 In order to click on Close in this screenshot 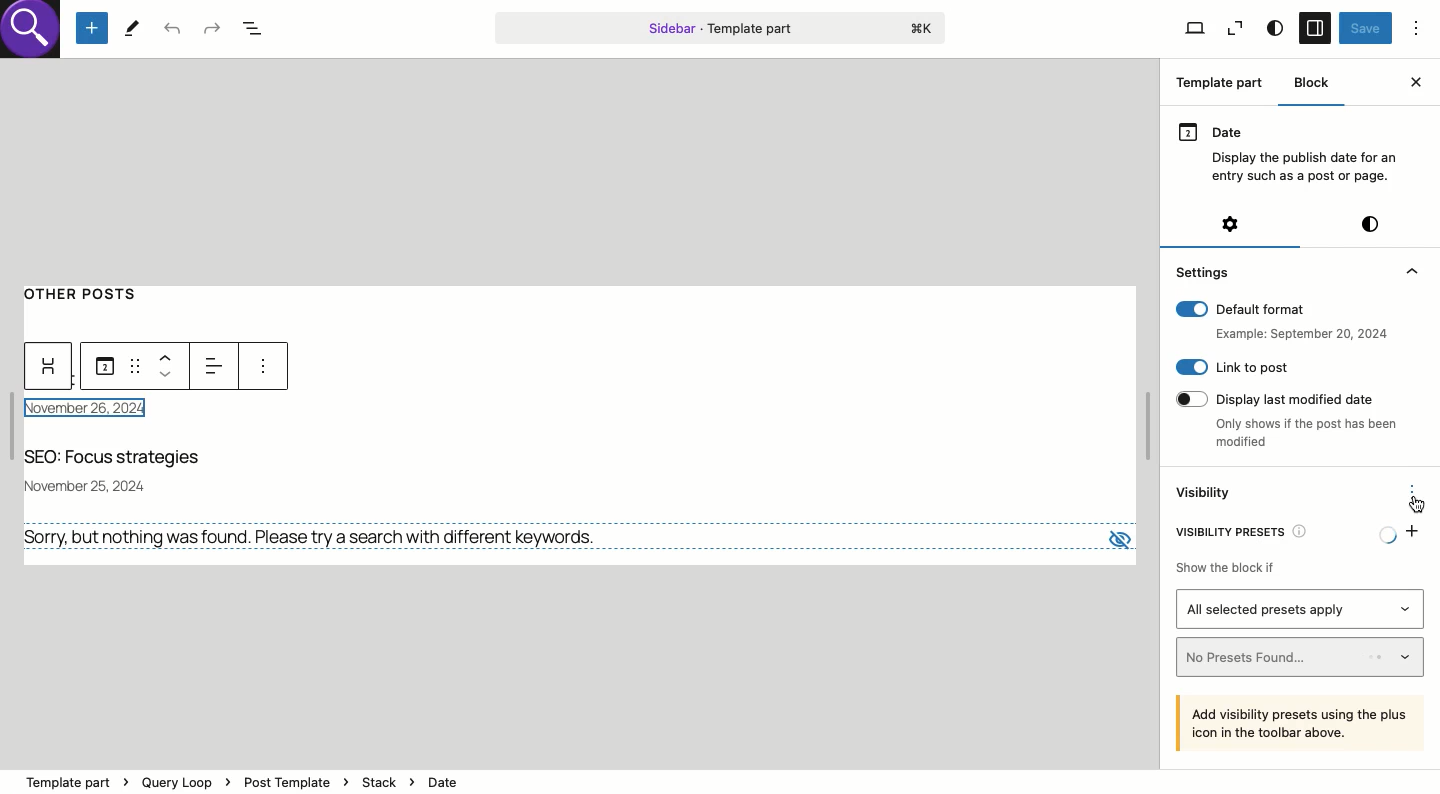, I will do `click(1415, 82)`.